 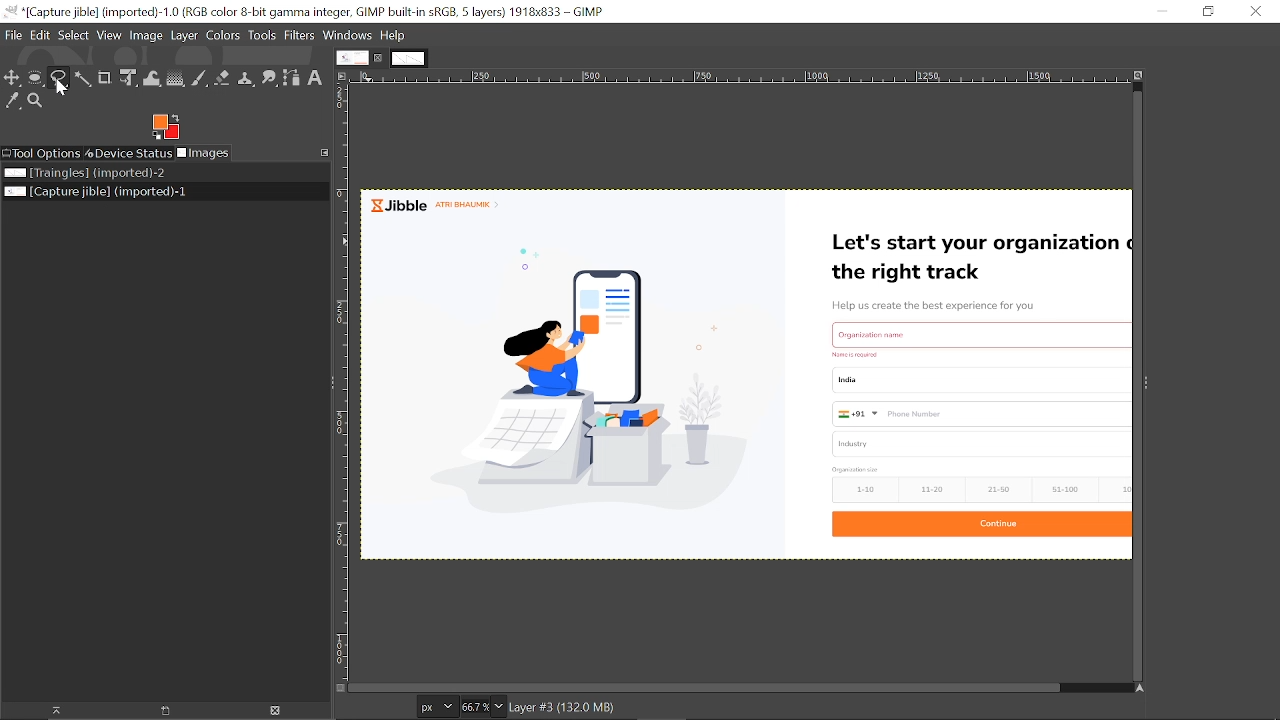 What do you see at coordinates (128, 153) in the screenshot?
I see `Device status` at bounding box center [128, 153].